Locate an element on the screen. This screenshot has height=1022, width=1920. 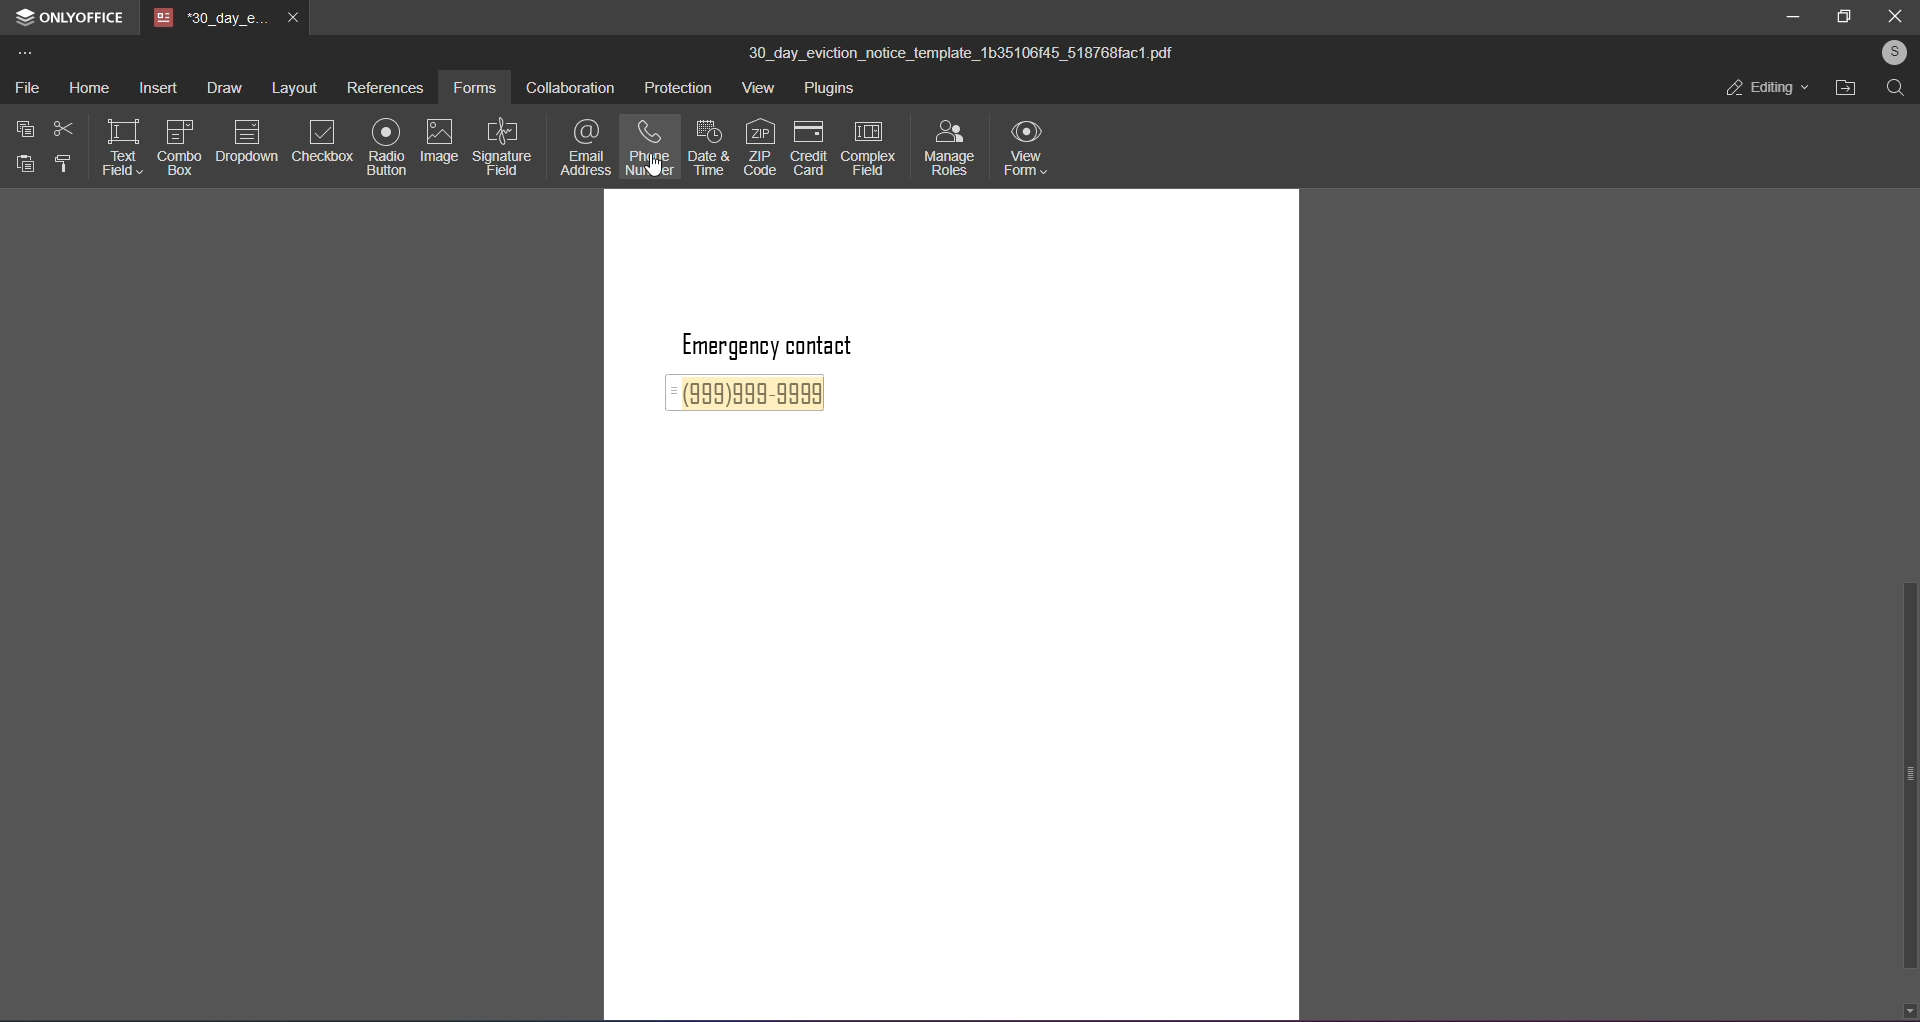
cursor is located at coordinates (655, 173).